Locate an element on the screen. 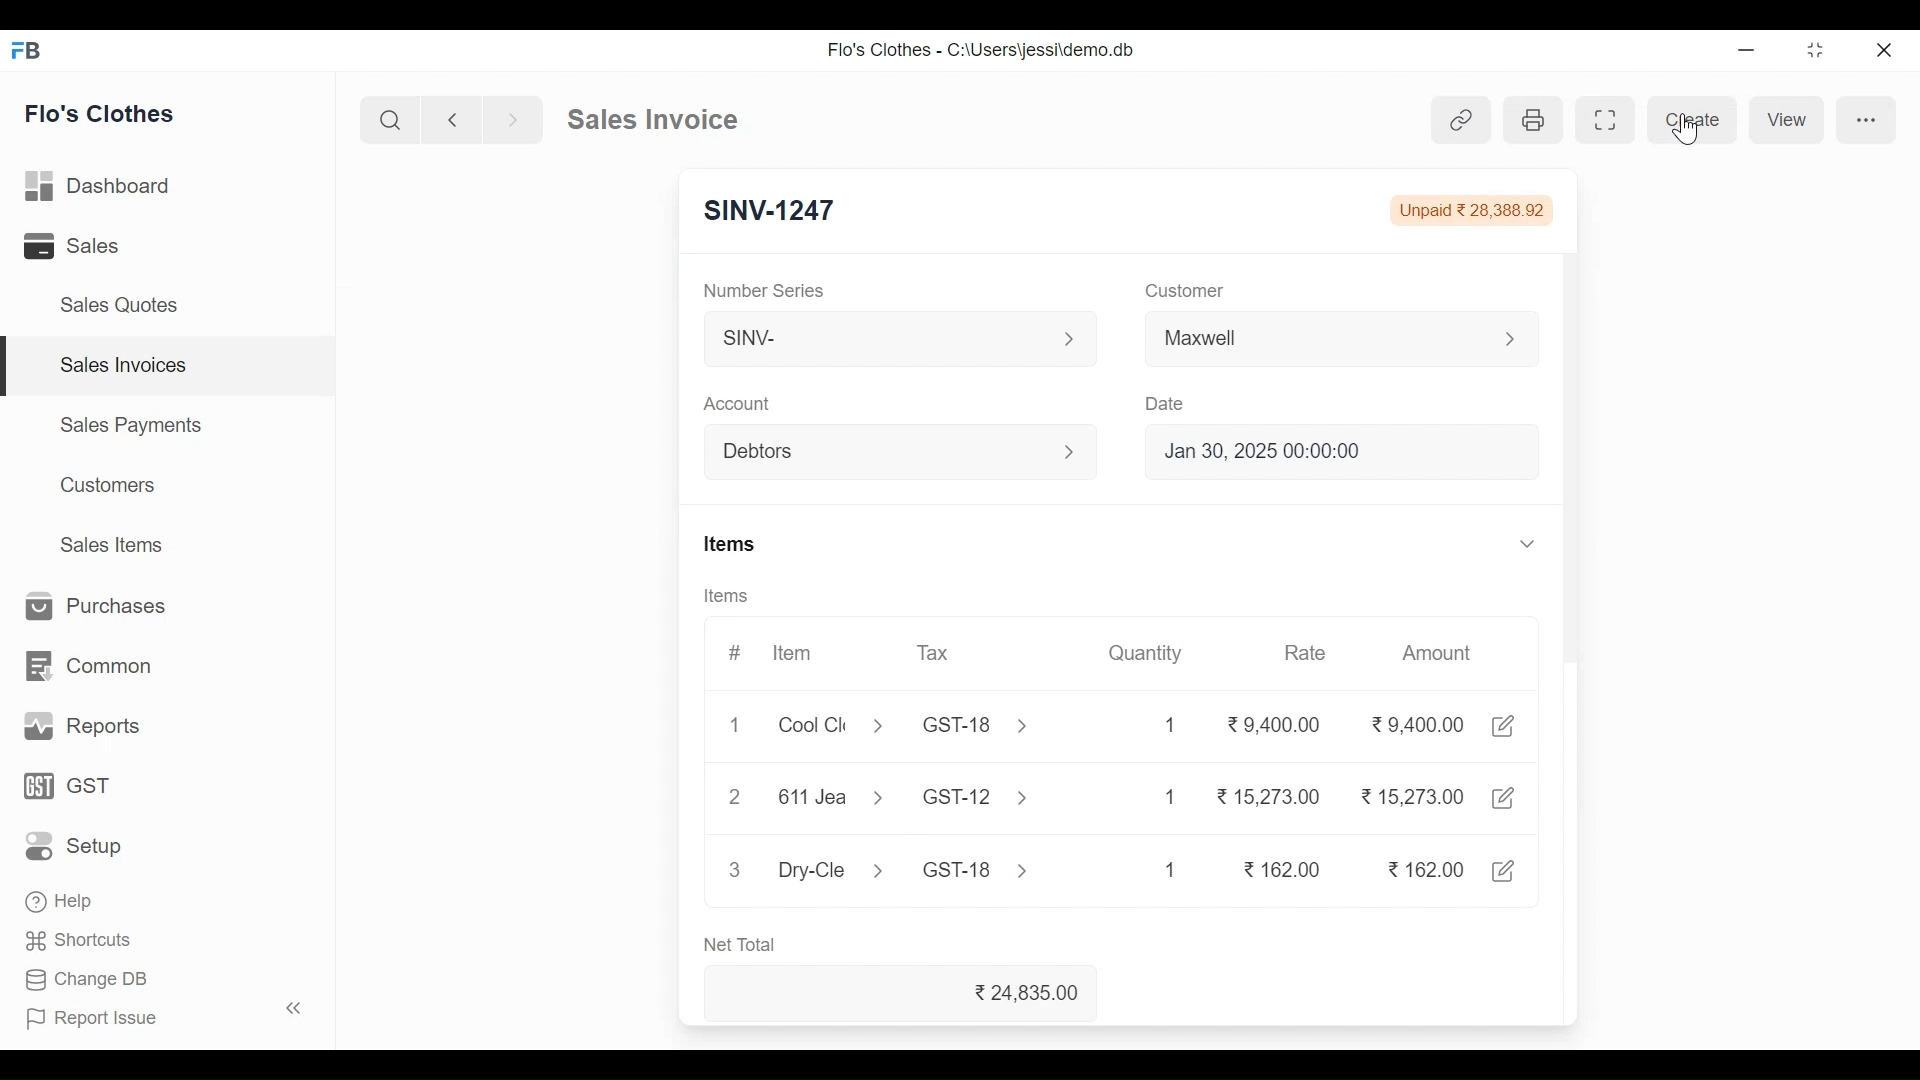  Tax is located at coordinates (937, 653).